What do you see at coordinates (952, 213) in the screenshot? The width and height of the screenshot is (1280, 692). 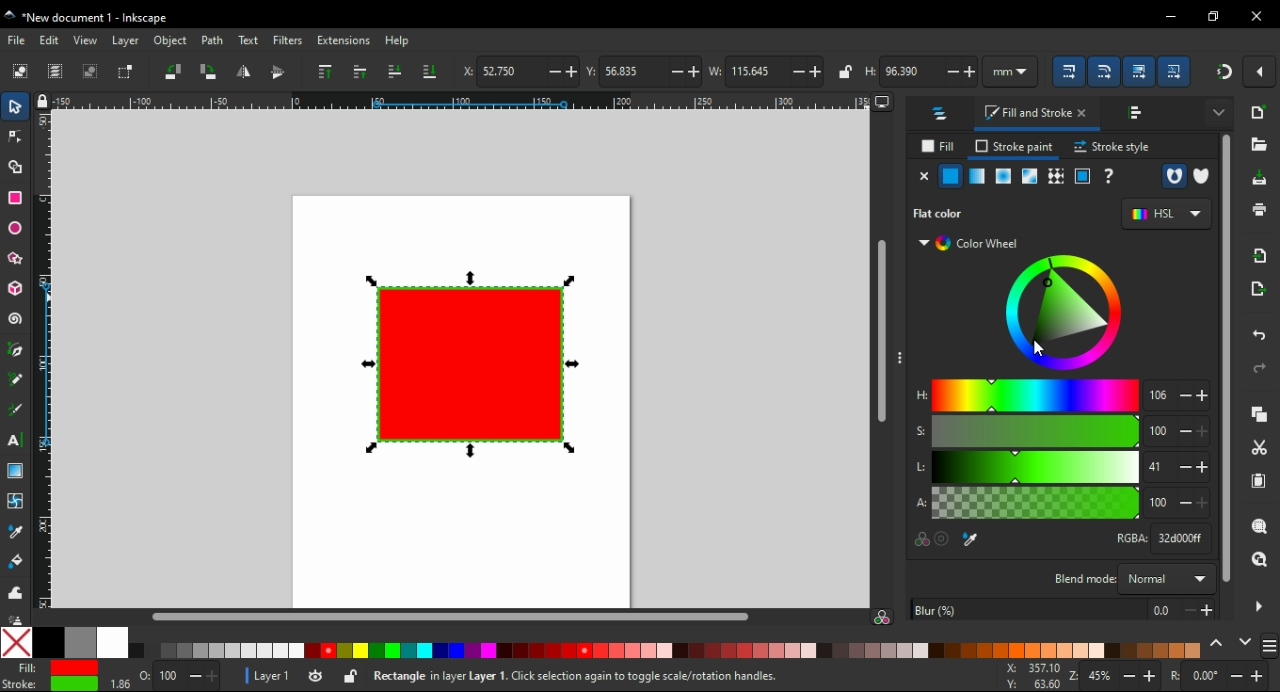 I see `flat color` at bounding box center [952, 213].